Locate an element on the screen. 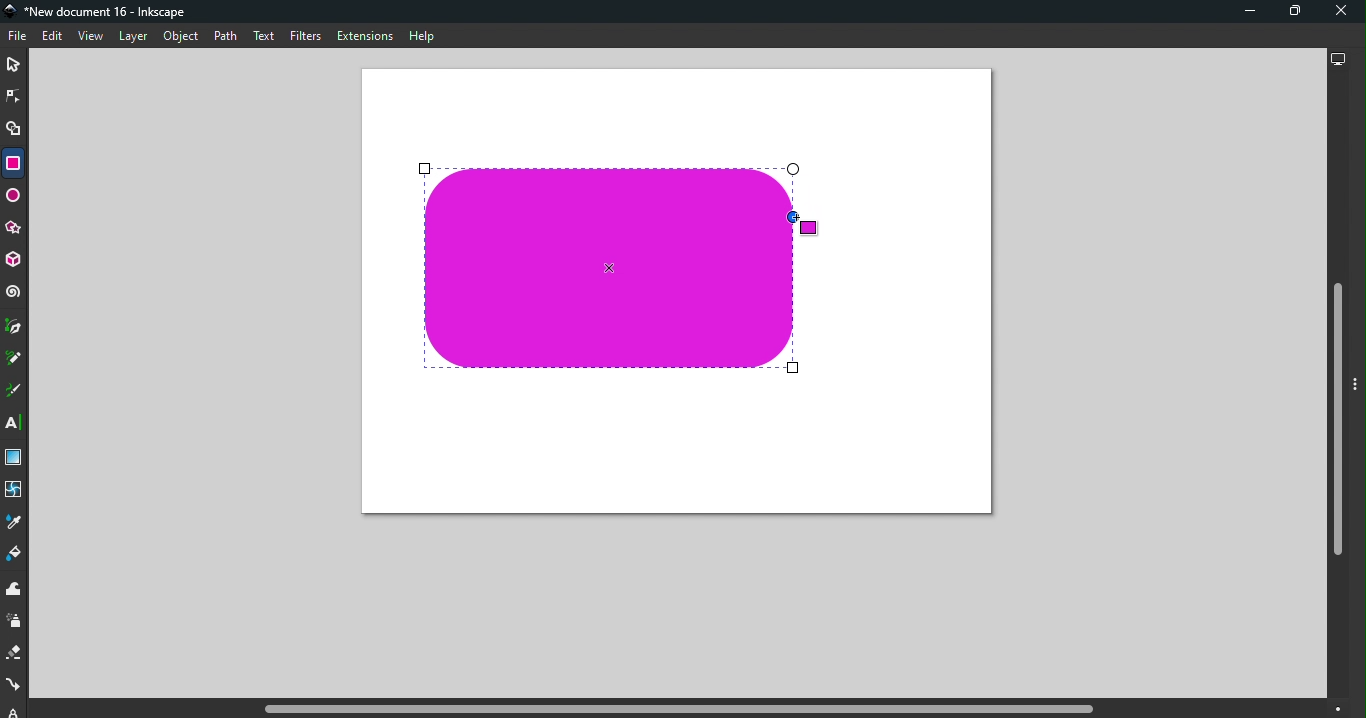  Node tool is located at coordinates (14, 95).